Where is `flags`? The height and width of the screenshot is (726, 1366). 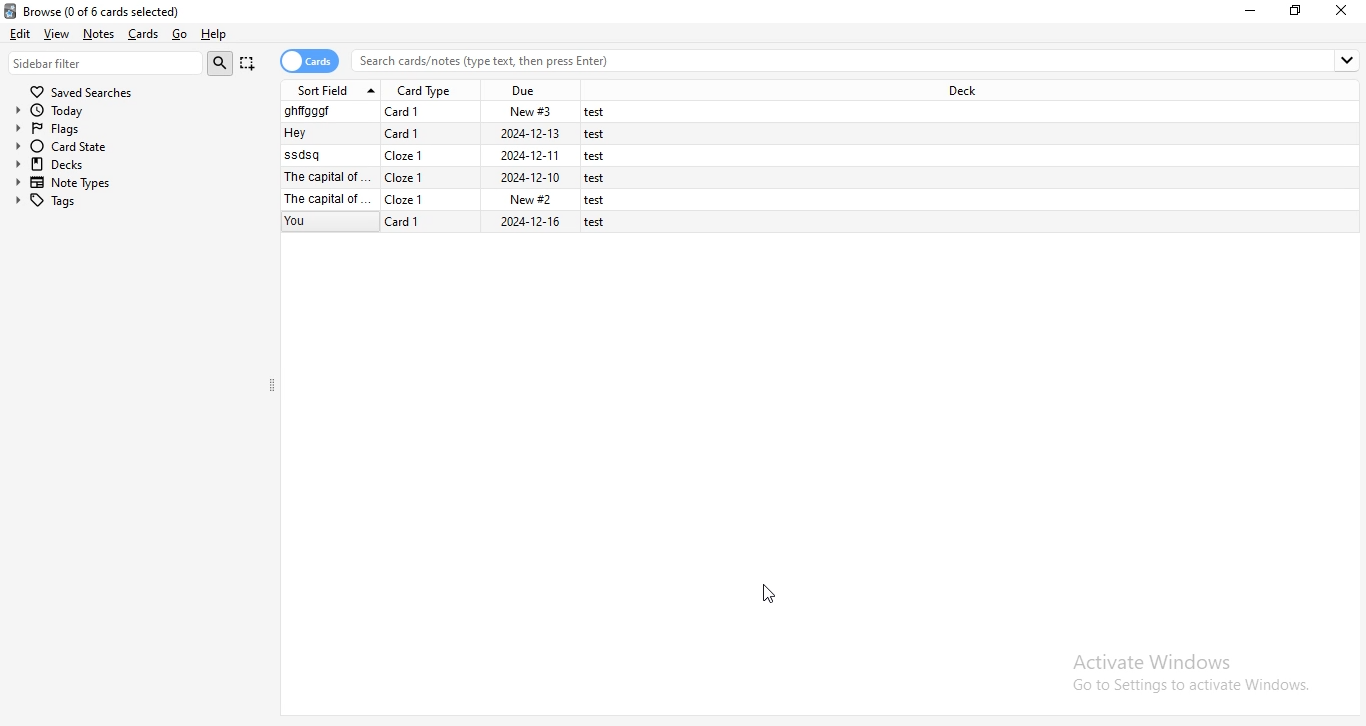
flags is located at coordinates (131, 129).